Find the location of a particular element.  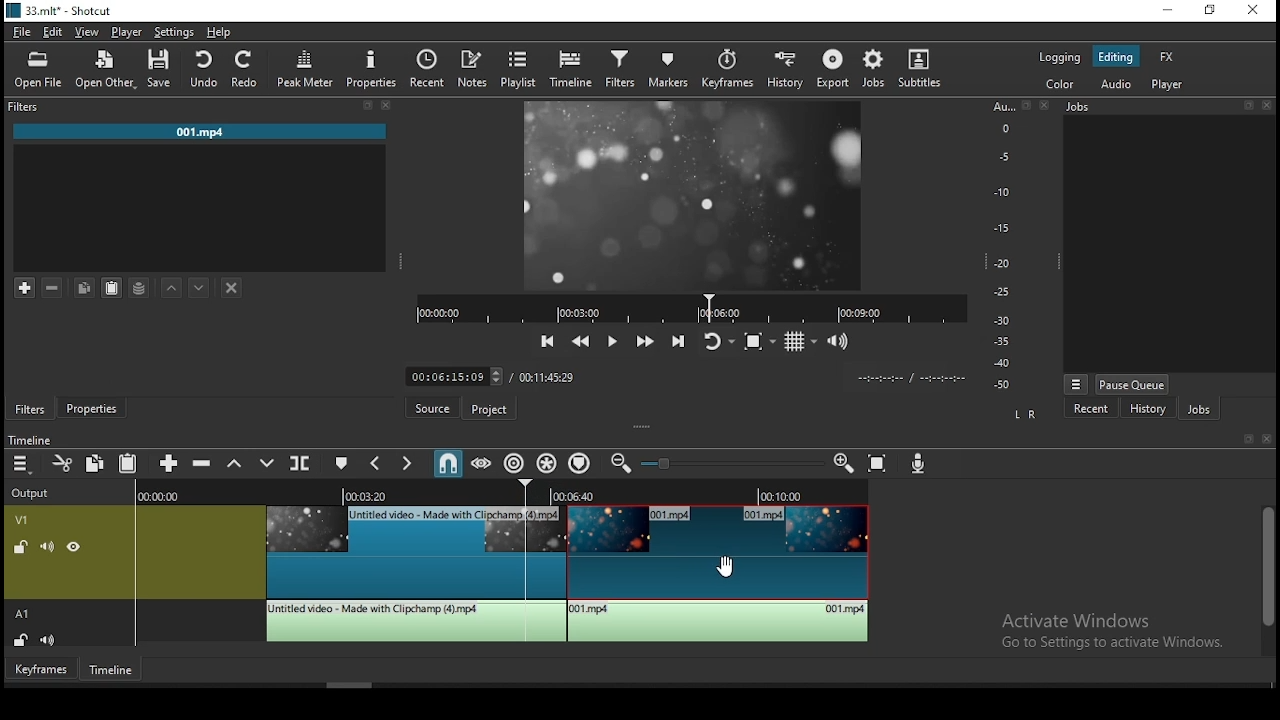

move filter up is located at coordinates (175, 286).